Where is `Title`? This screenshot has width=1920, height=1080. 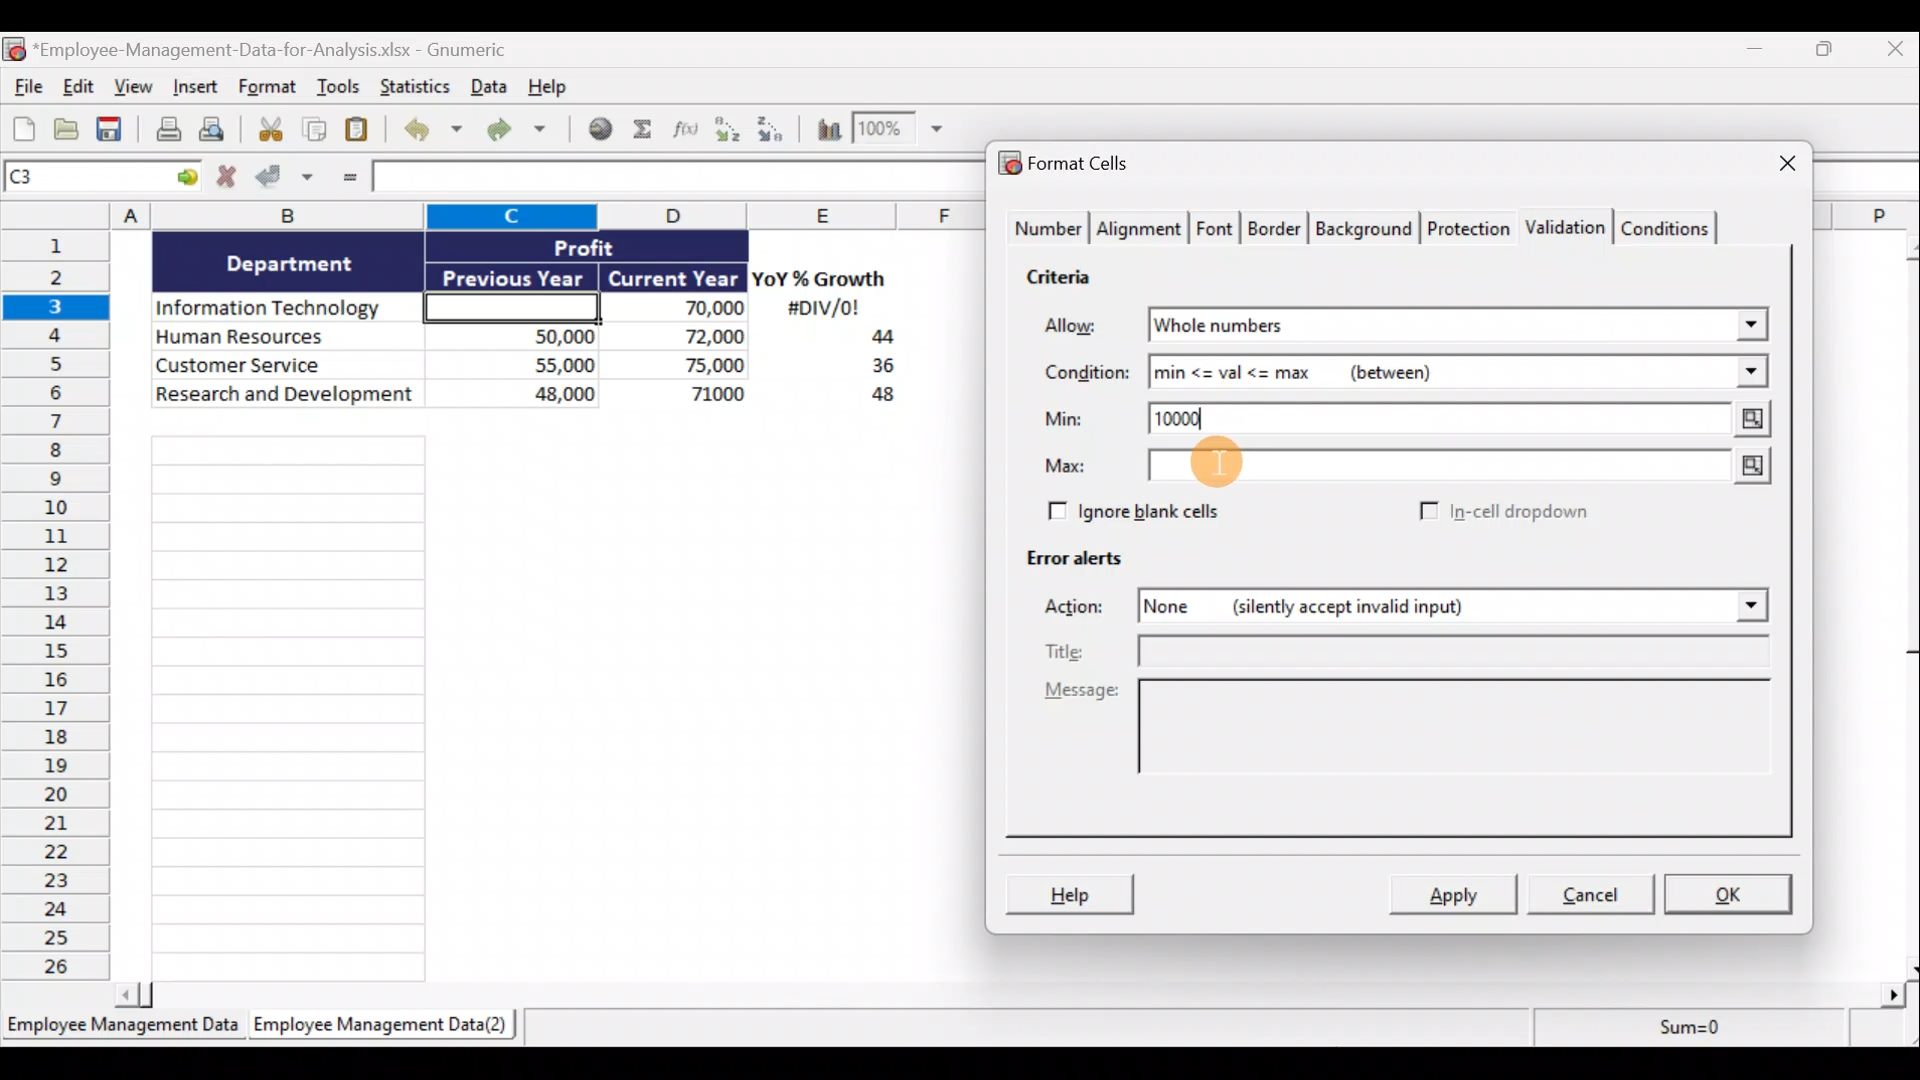
Title is located at coordinates (1413, 651).